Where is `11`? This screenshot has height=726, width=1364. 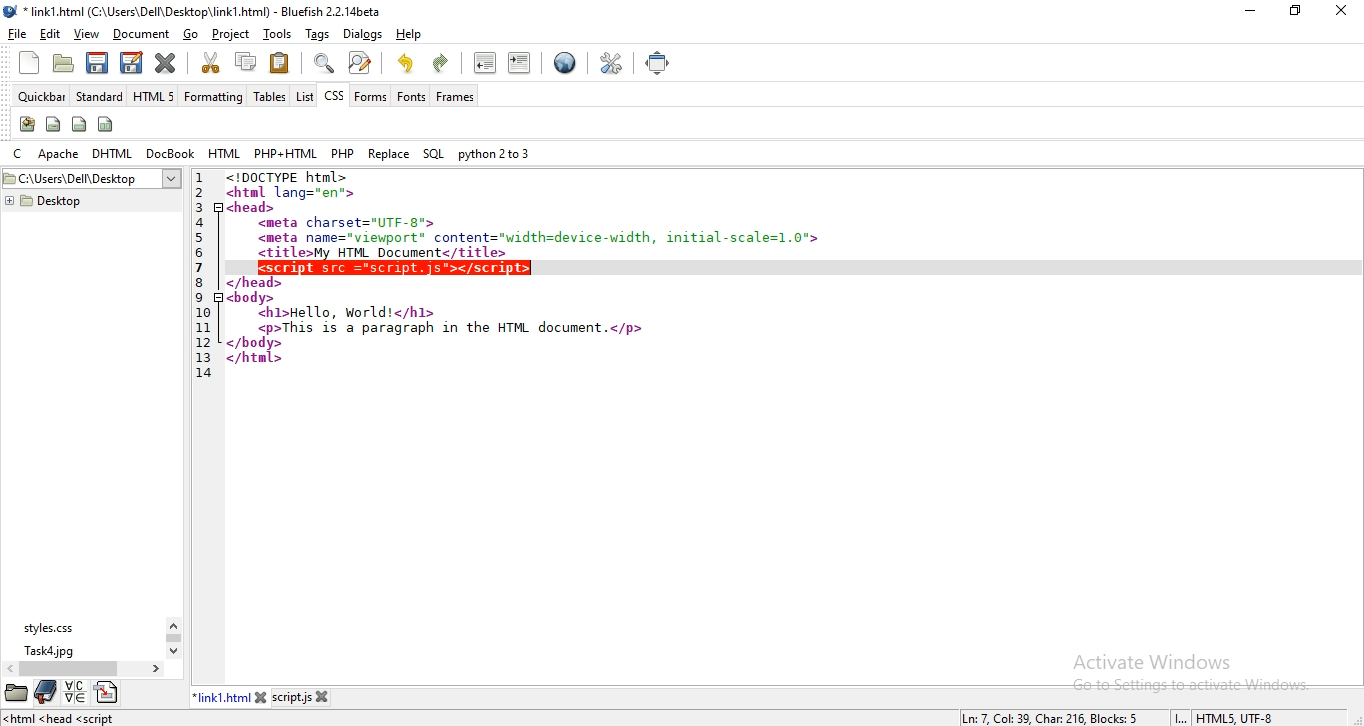 11 is located at coordinates (203, 328).